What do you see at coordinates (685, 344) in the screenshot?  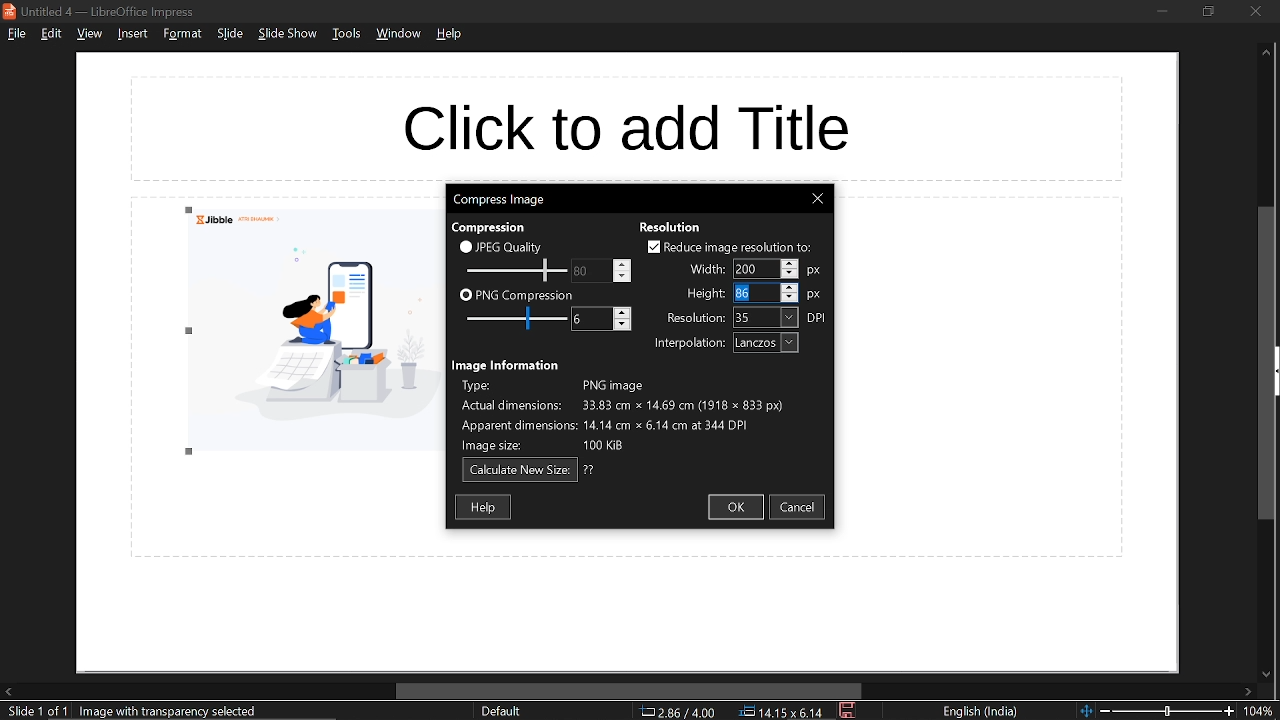 I see `interpolation` at bounding box center [685, 344].